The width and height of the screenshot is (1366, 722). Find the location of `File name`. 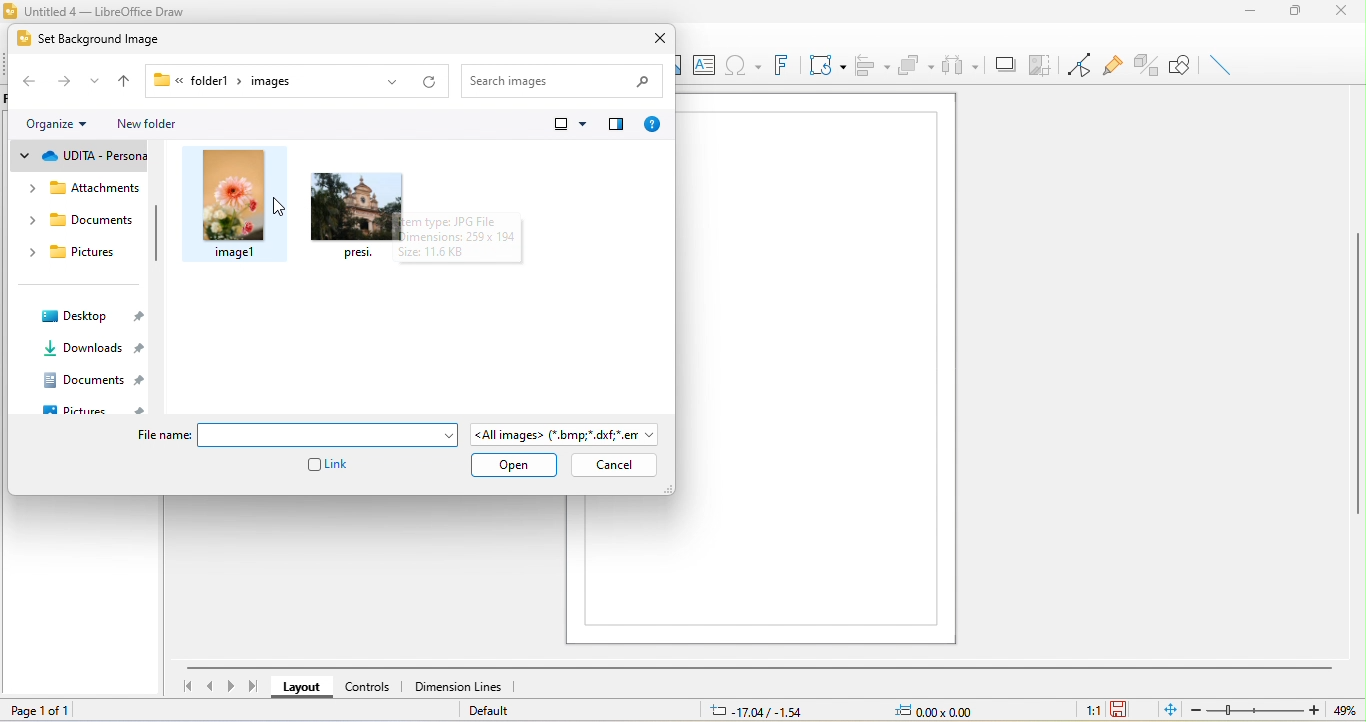

File name is located at coordinates (167, 438).